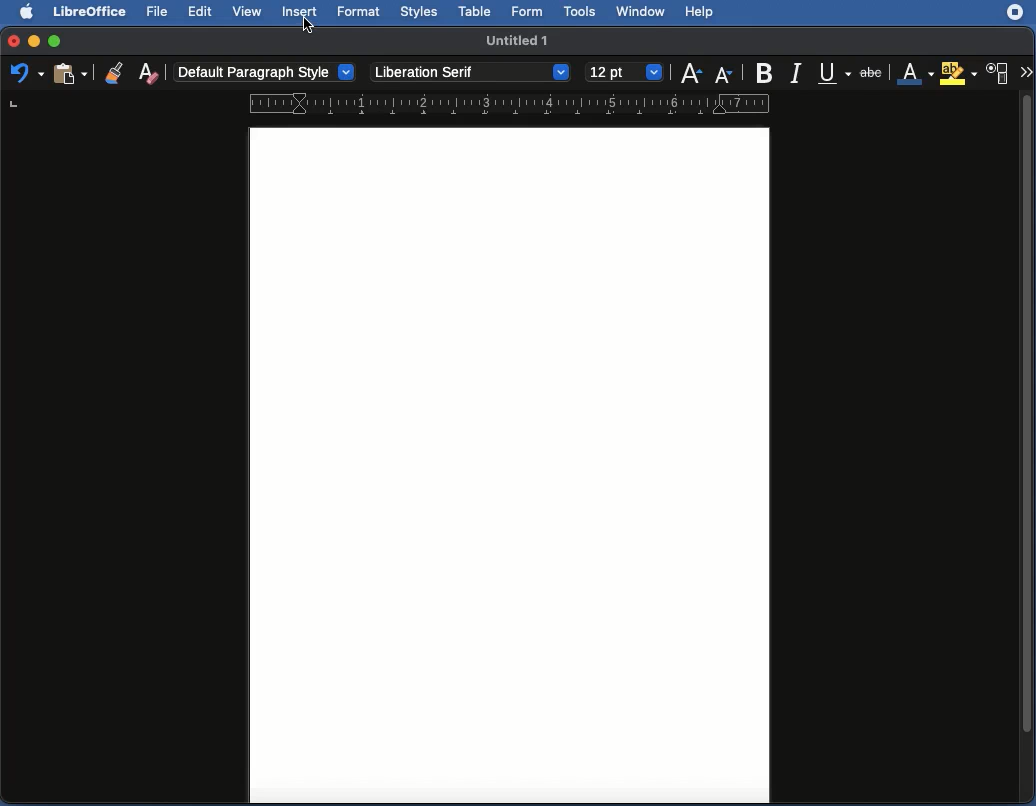 The image size is (1036, 806). What do you see at coordinates (69, 73) in the screenshot?
I see `Paste` at bounding box center [69, 73].